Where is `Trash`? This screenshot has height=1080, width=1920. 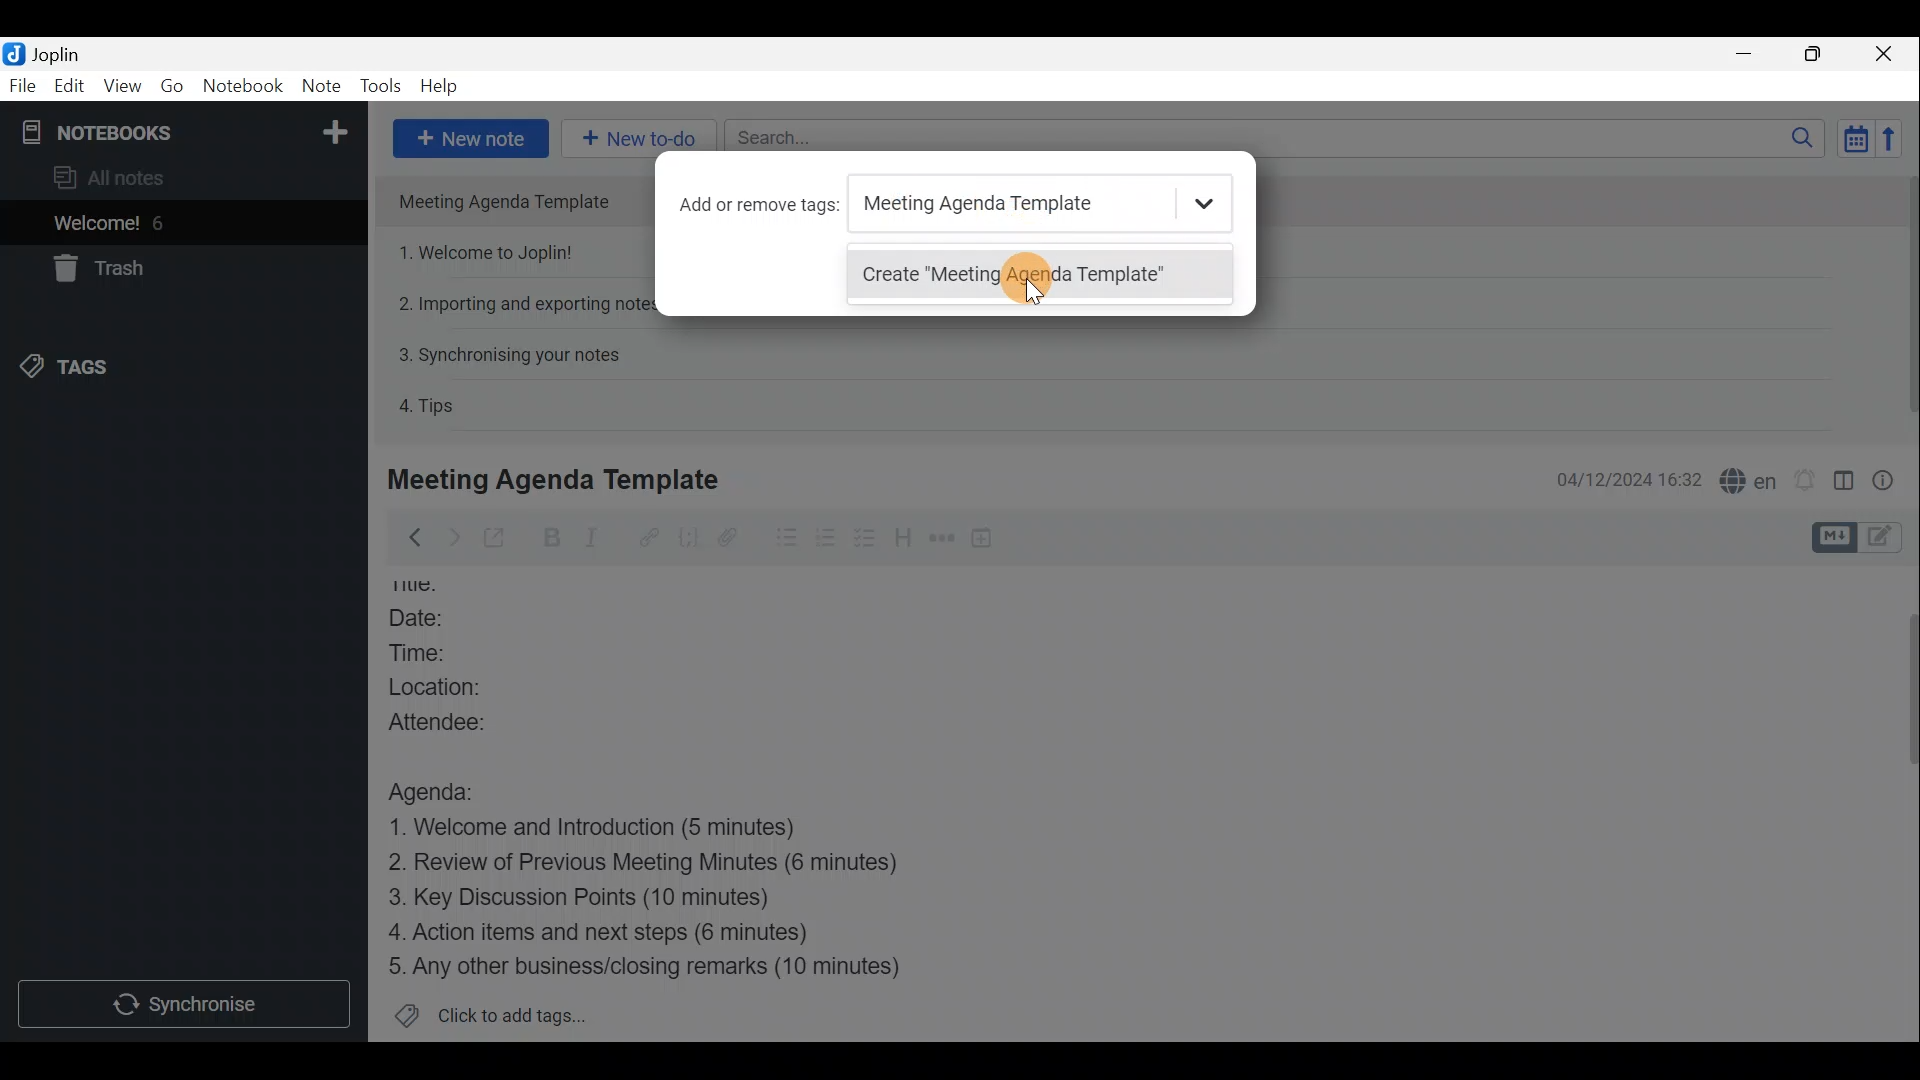 Trash is located at coordinates (95, 268).